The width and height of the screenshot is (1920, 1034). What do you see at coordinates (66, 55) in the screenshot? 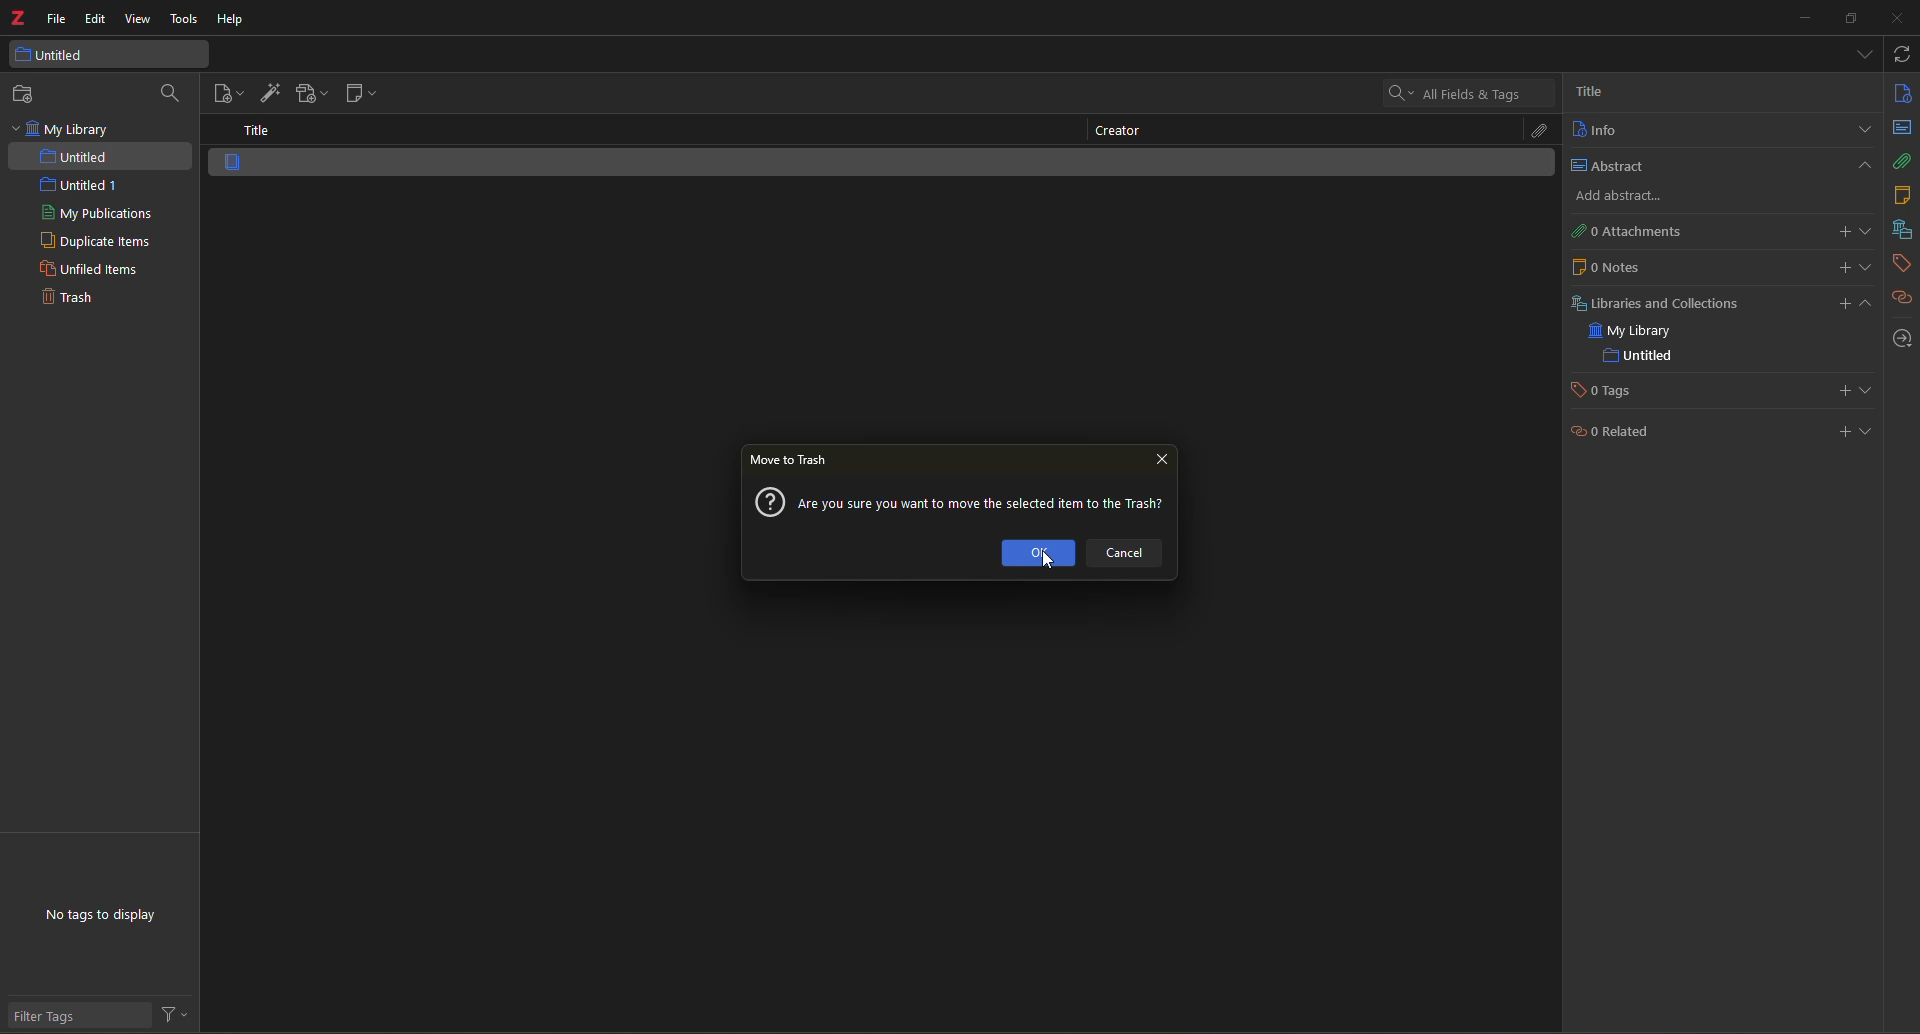
I see `untitled` at bounding box center [66, 55].